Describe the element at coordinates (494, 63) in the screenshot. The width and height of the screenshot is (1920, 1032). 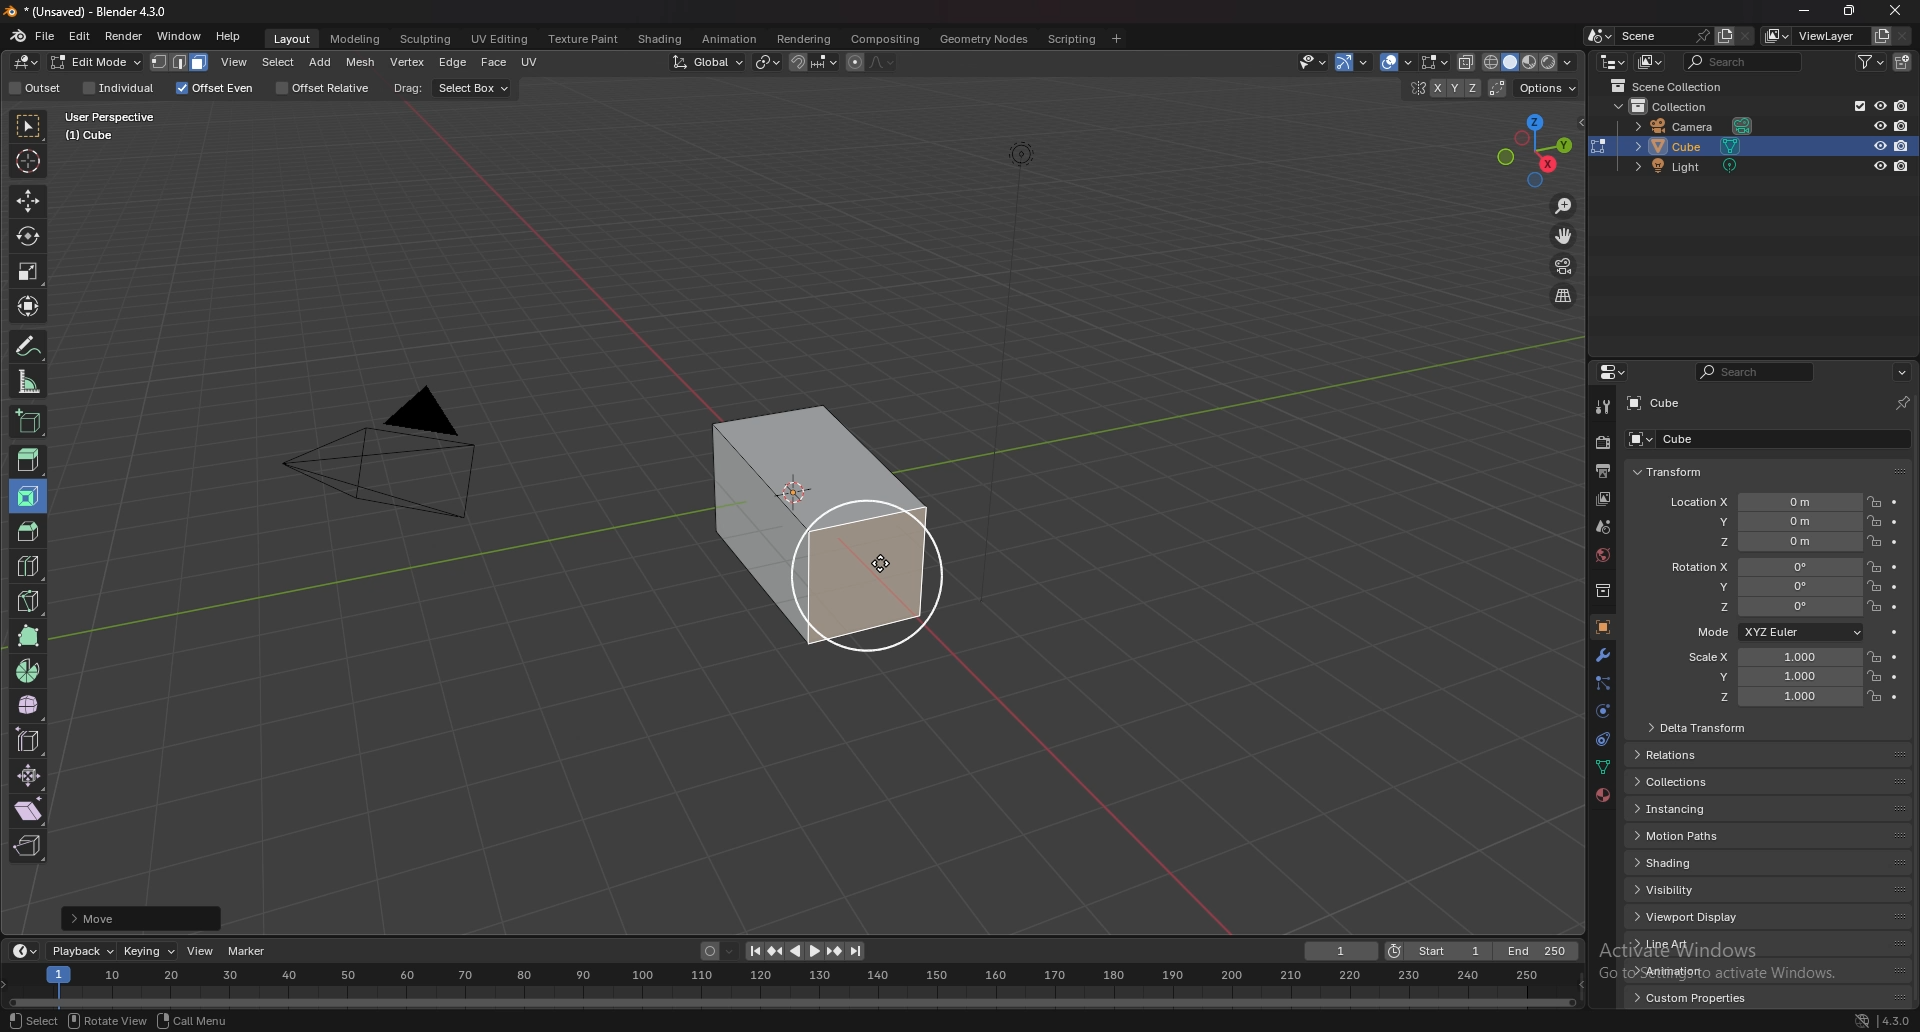
I see `face` at that location.